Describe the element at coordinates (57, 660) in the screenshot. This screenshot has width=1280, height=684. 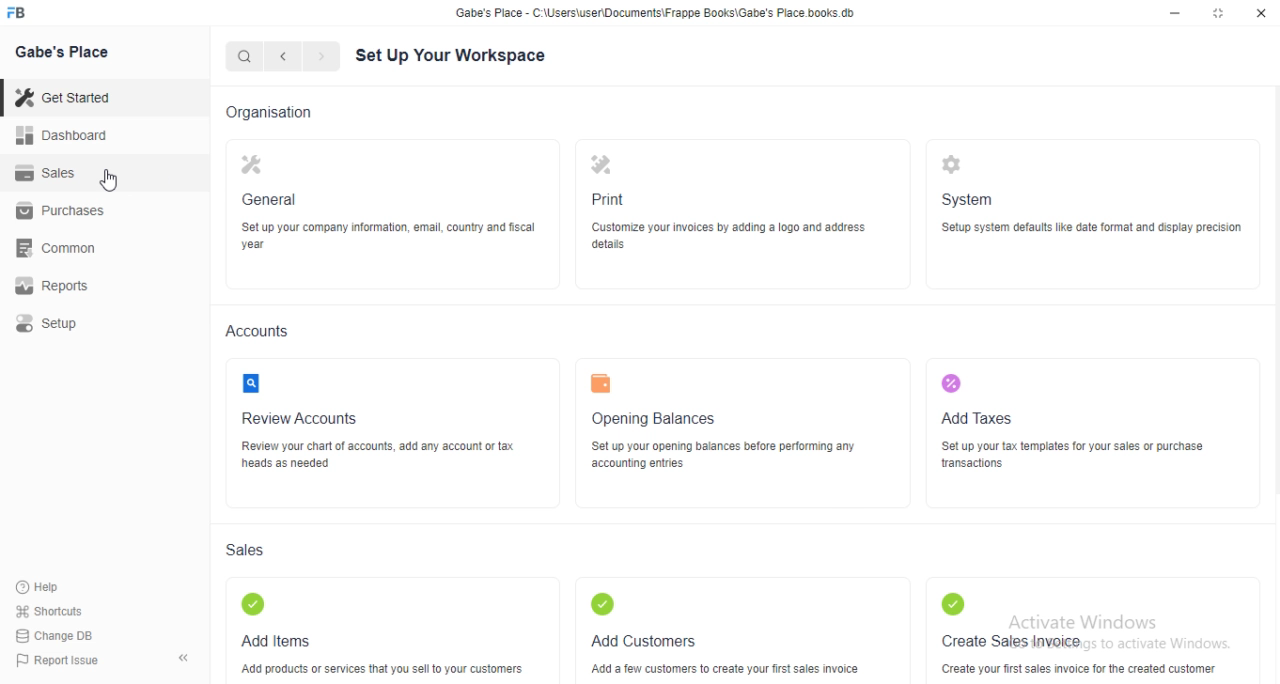
I see `report issue` at that location.